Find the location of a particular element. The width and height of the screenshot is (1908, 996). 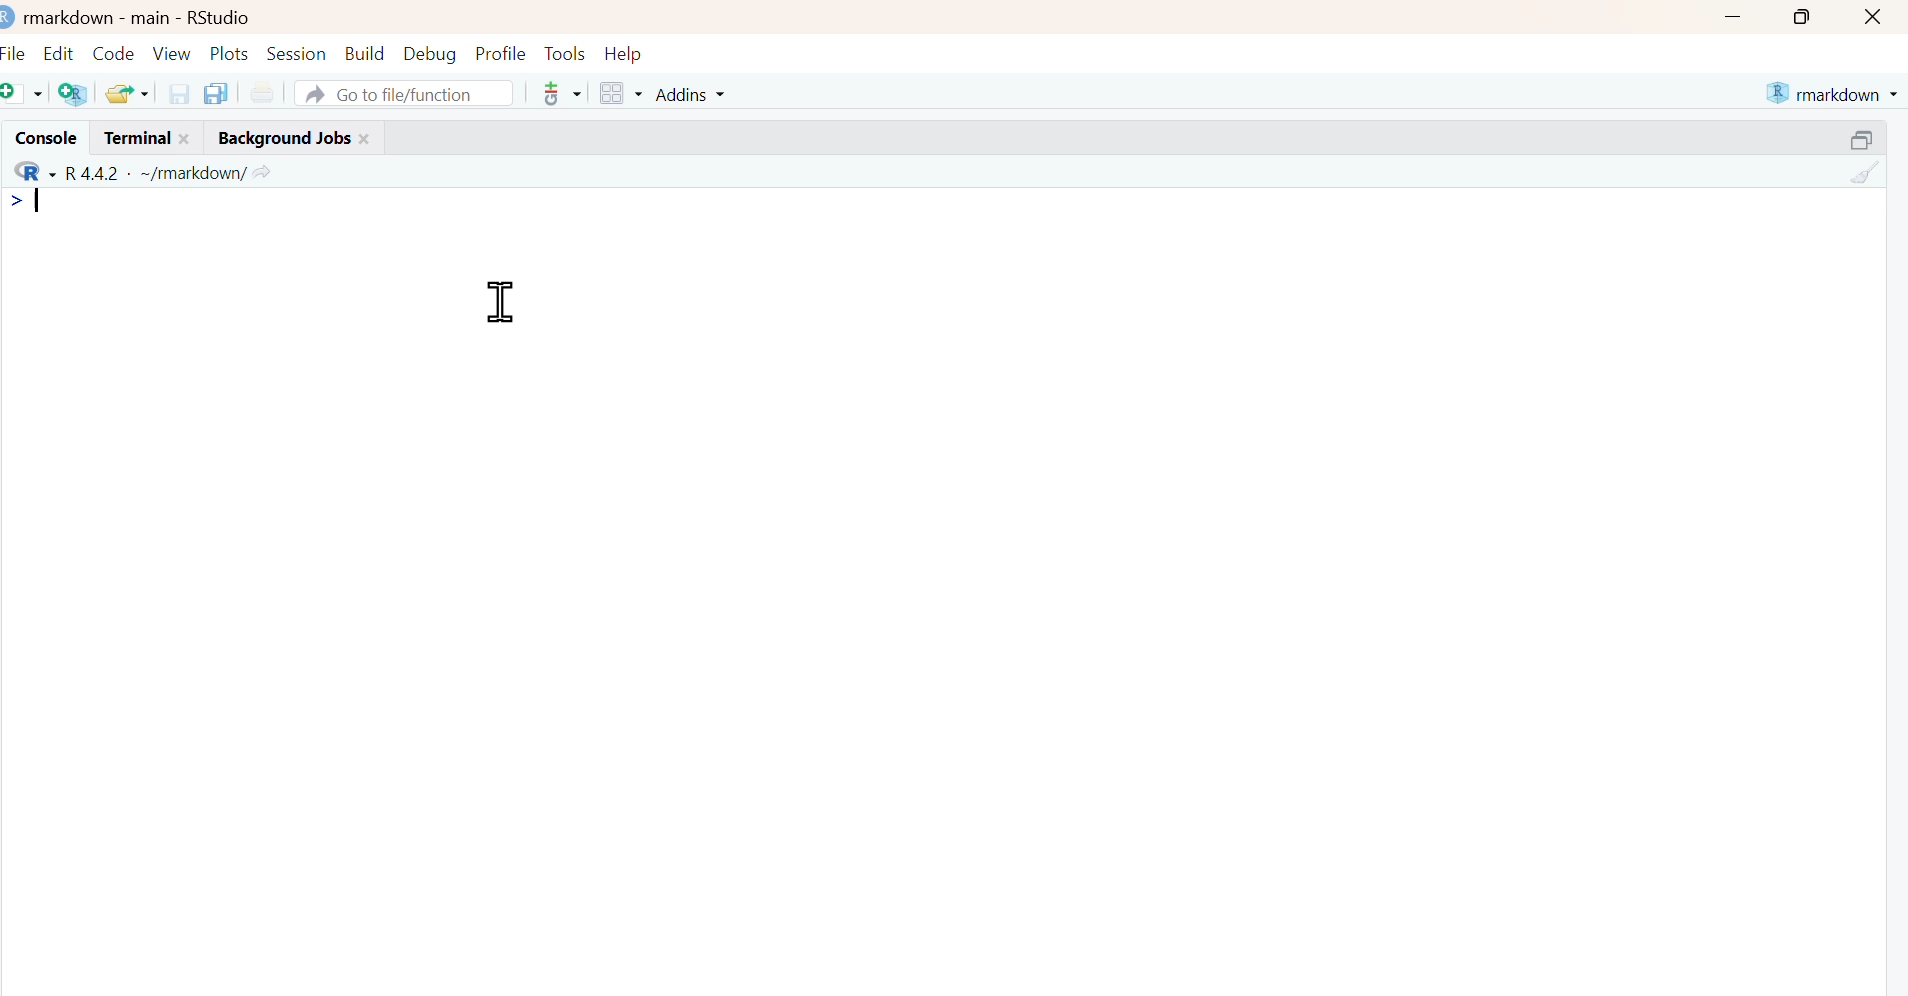

Print current file is located at coordinates (262, 92).